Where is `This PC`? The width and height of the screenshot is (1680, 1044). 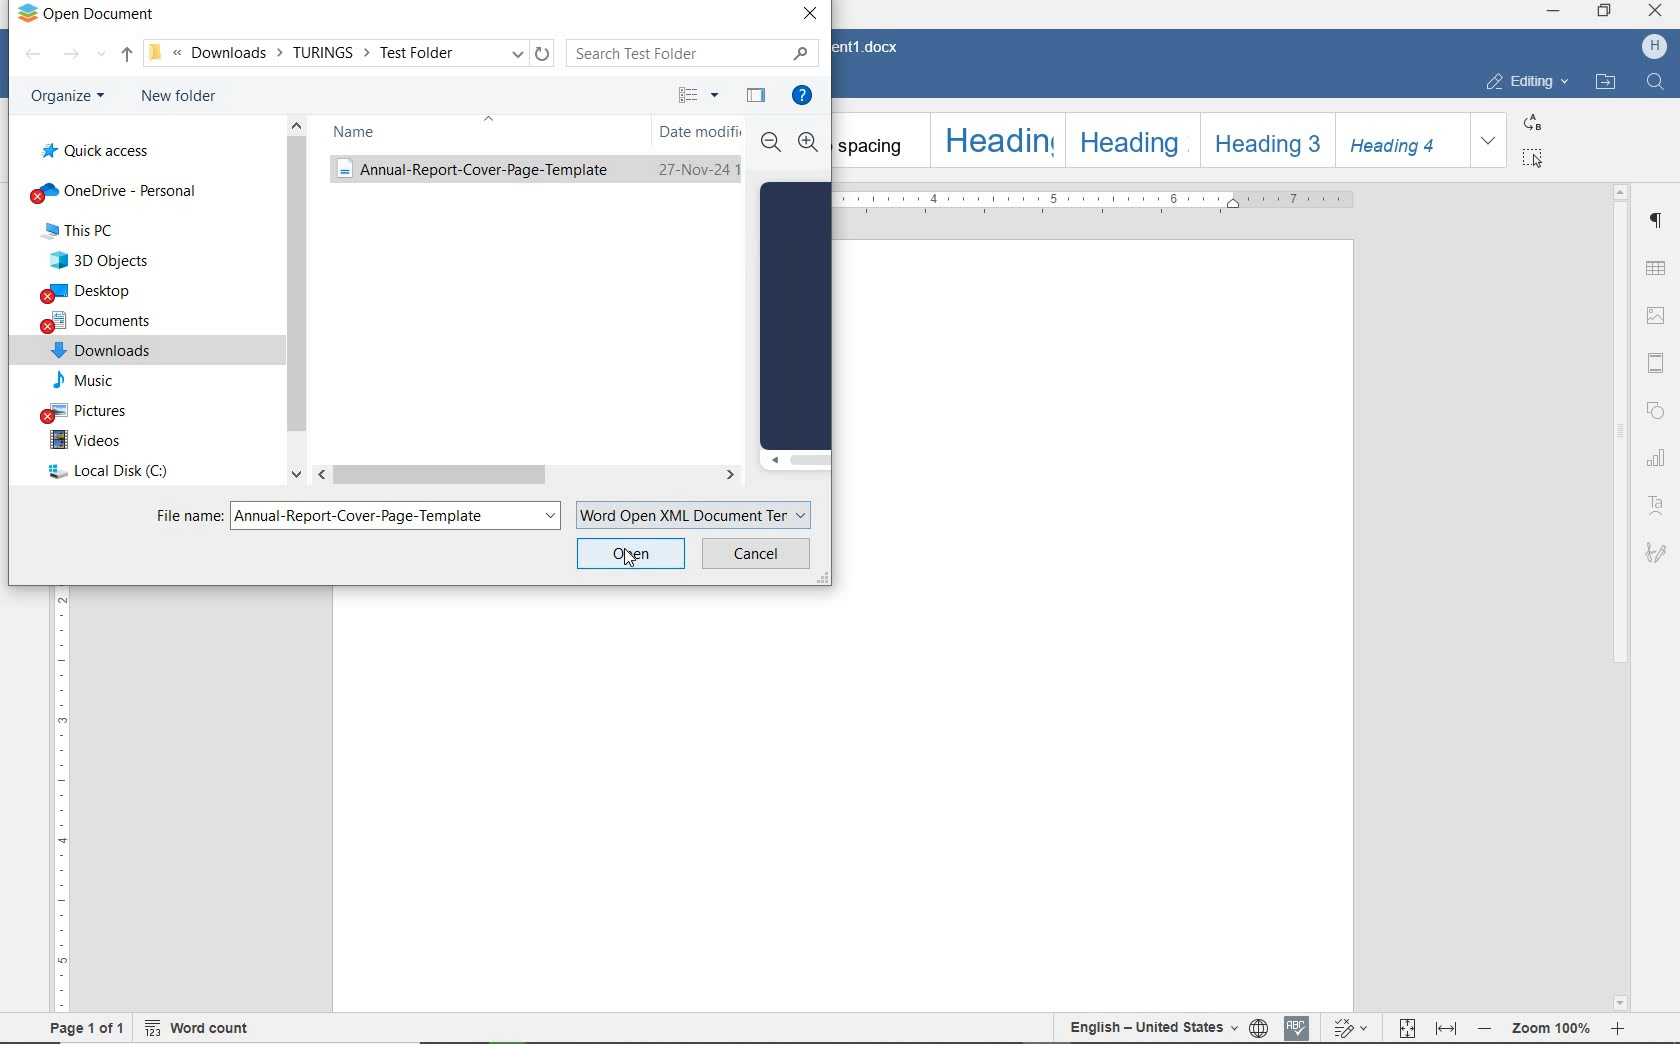 This PC is located at coordinates (94, 231).